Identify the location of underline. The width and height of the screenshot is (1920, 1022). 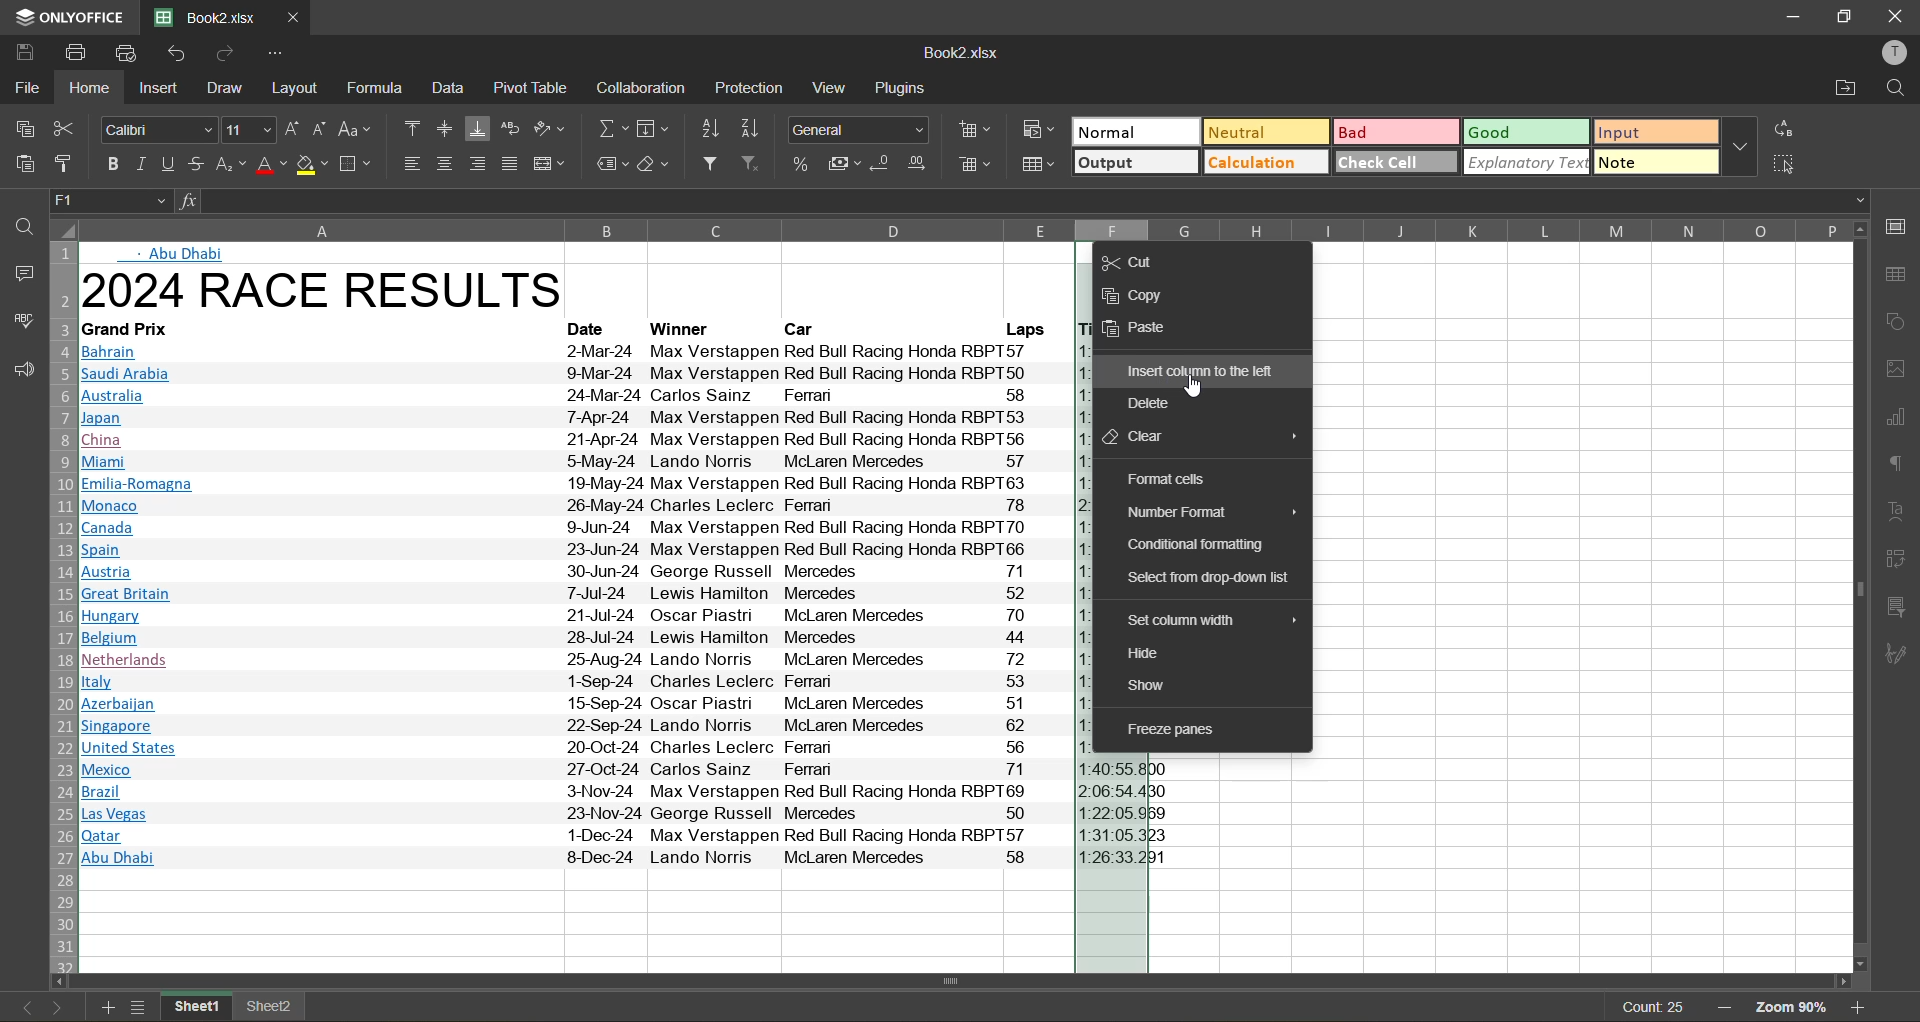
(172, 163).